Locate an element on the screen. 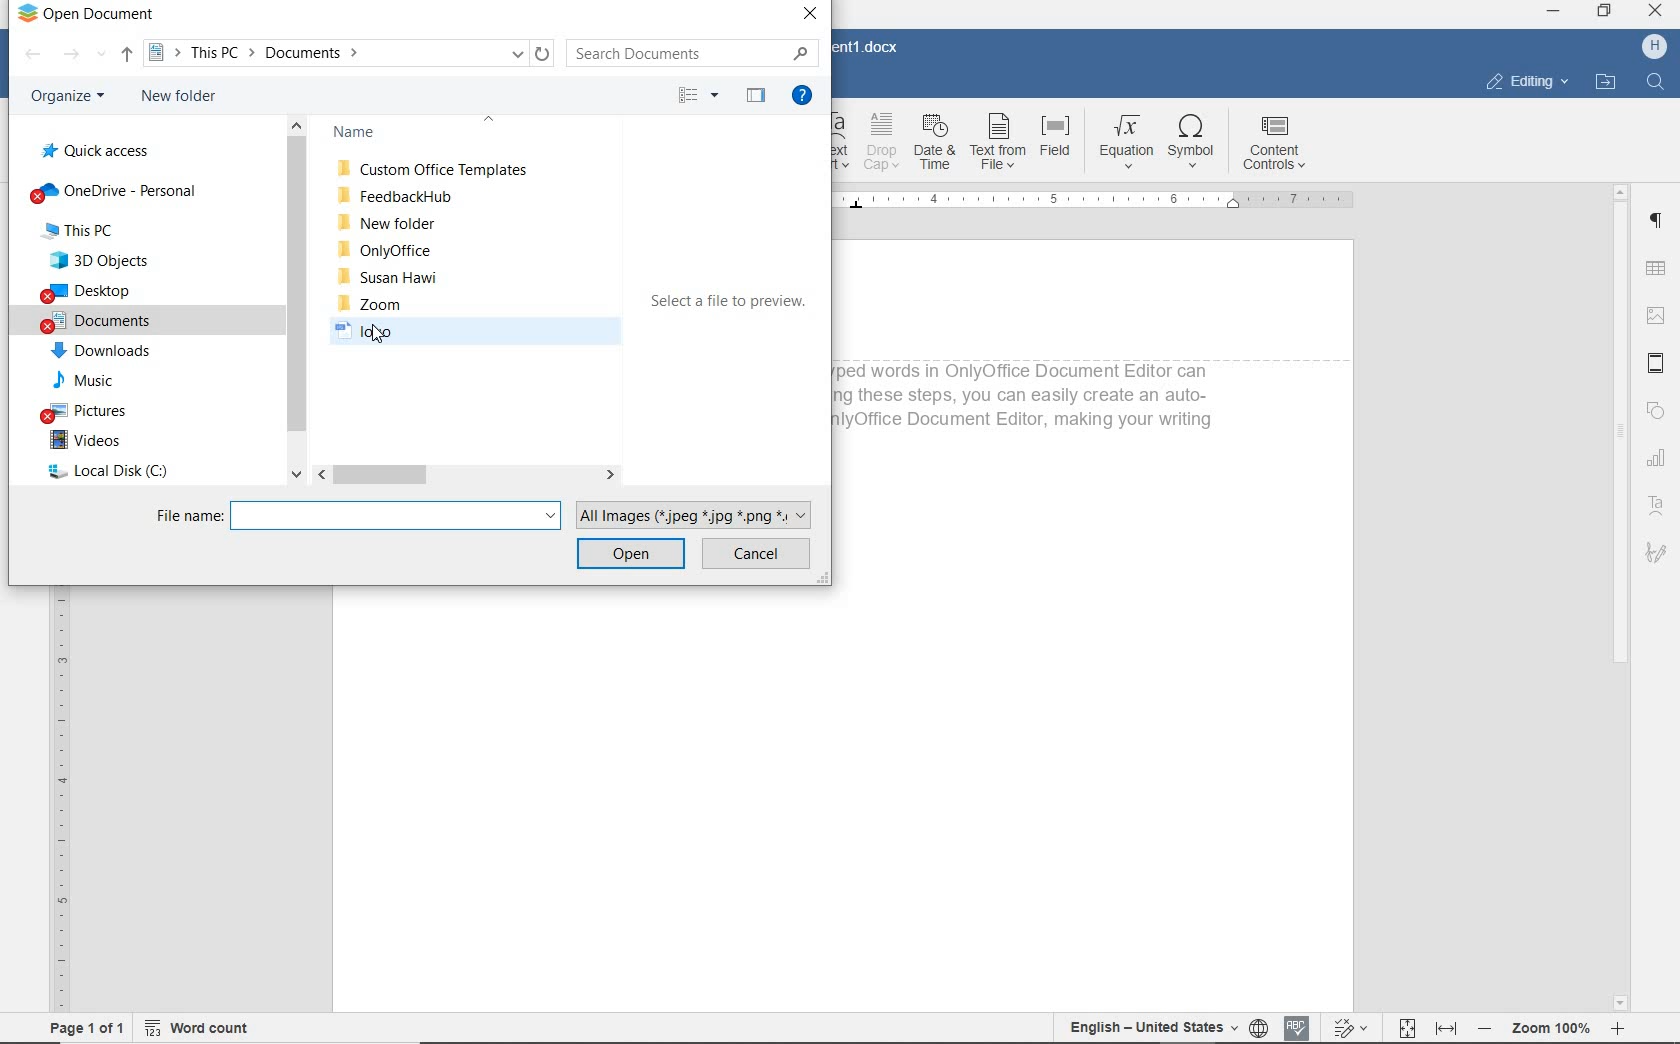 The image size is (1680, 1044). PARAGRAPH SETTINGS is located at coordinates (1655, 221).